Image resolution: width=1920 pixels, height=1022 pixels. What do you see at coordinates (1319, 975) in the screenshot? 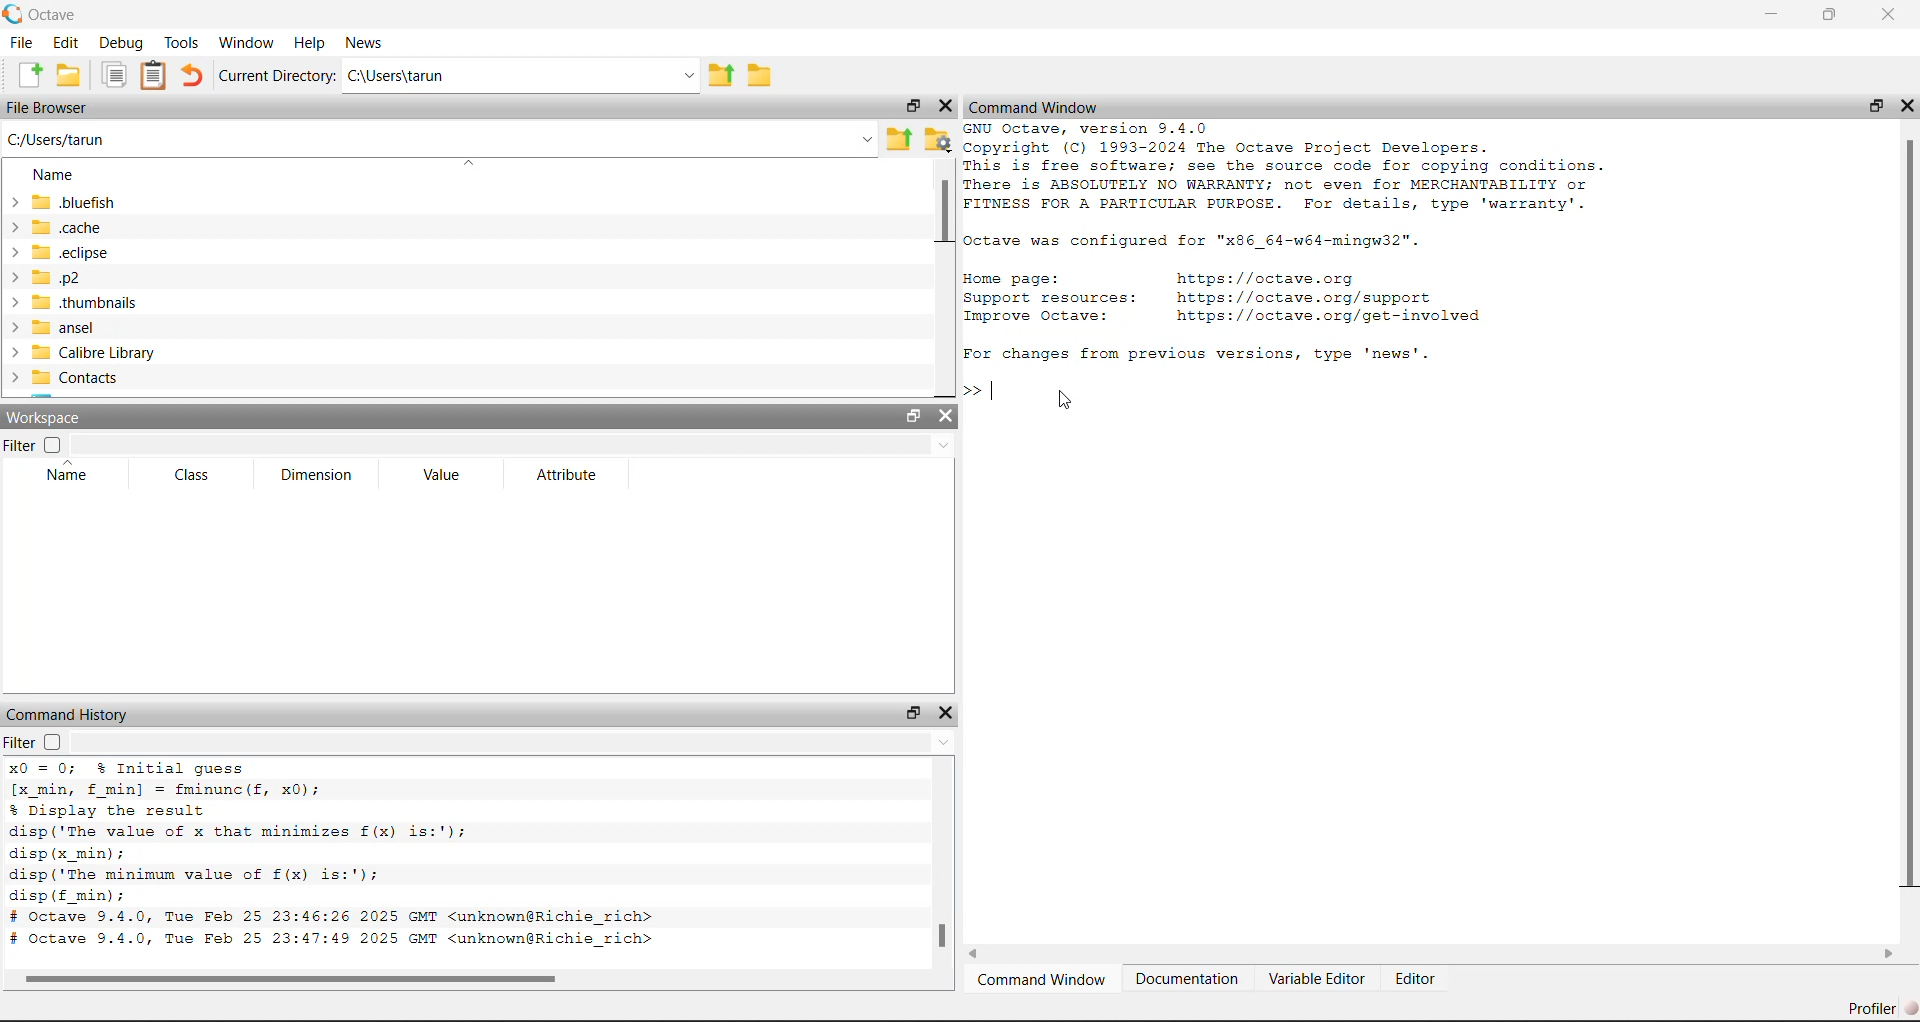
I see `Variable Editor` at bounding box center [1319, 975].